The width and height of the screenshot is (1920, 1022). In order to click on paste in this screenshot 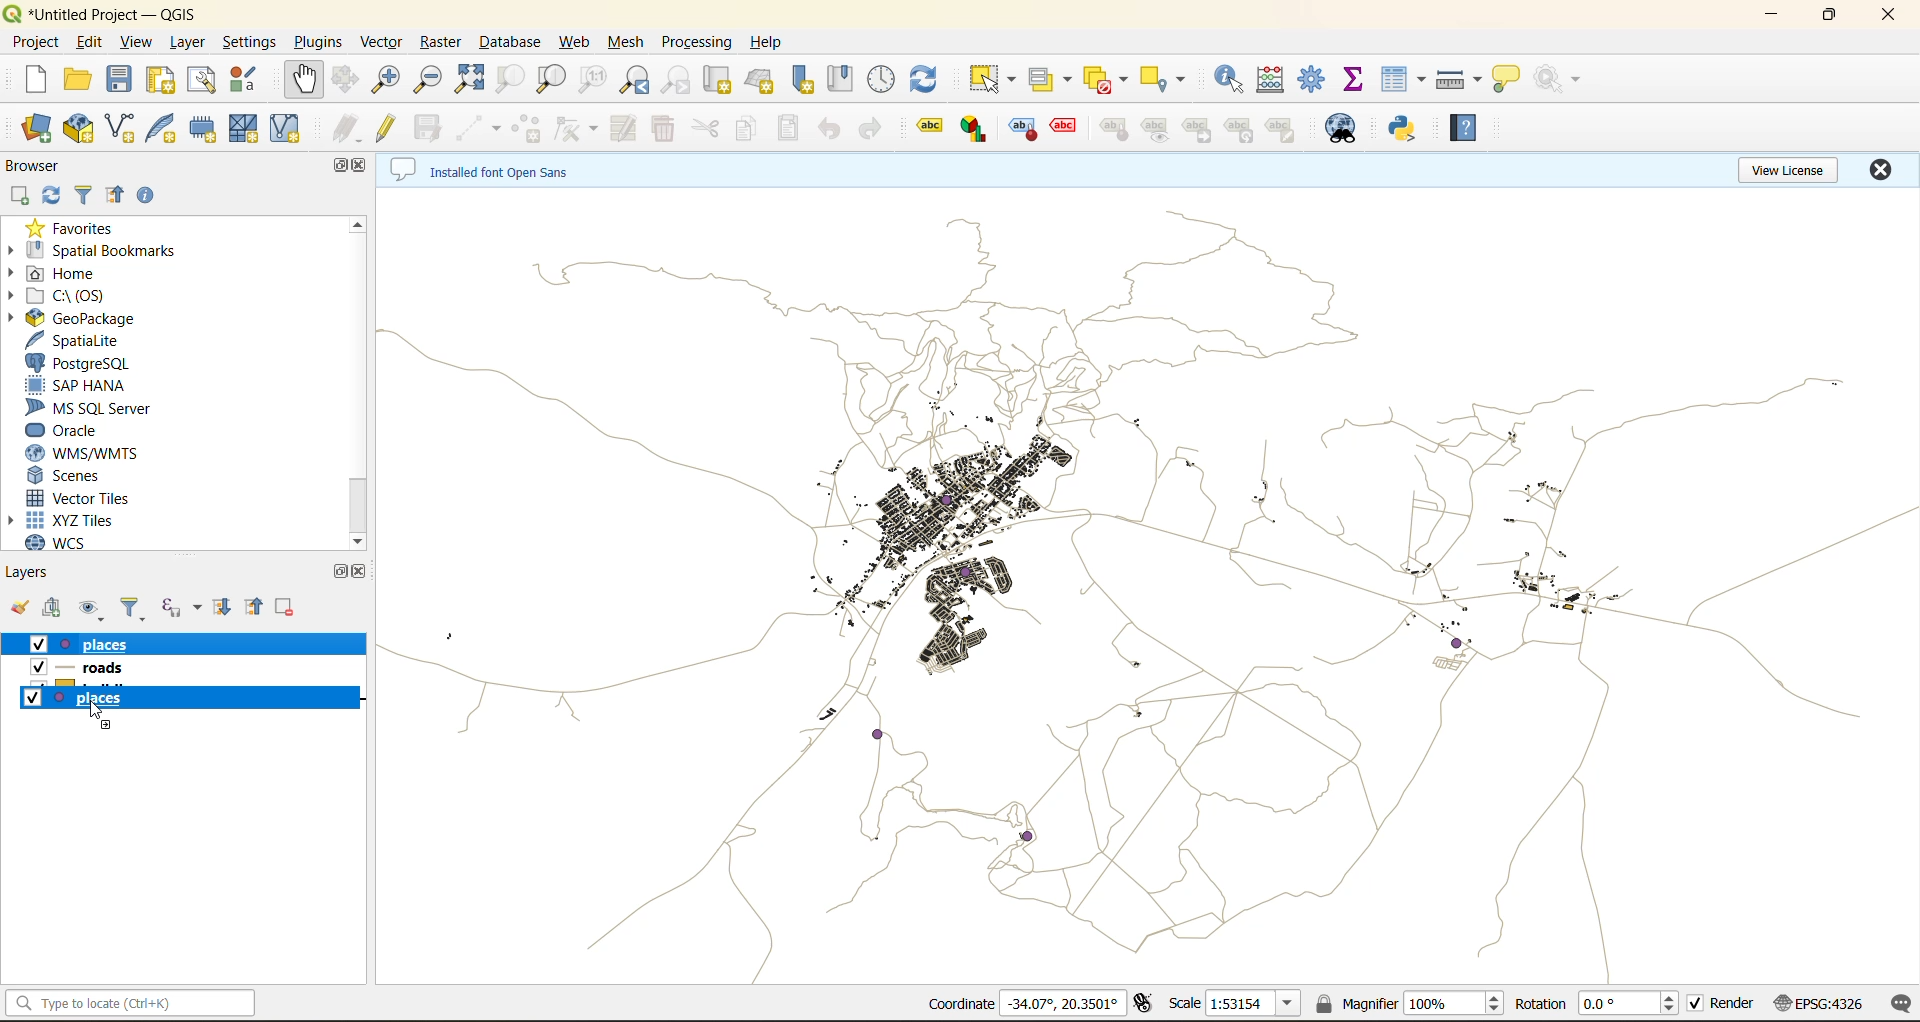, I will do `click(792, 130)`.